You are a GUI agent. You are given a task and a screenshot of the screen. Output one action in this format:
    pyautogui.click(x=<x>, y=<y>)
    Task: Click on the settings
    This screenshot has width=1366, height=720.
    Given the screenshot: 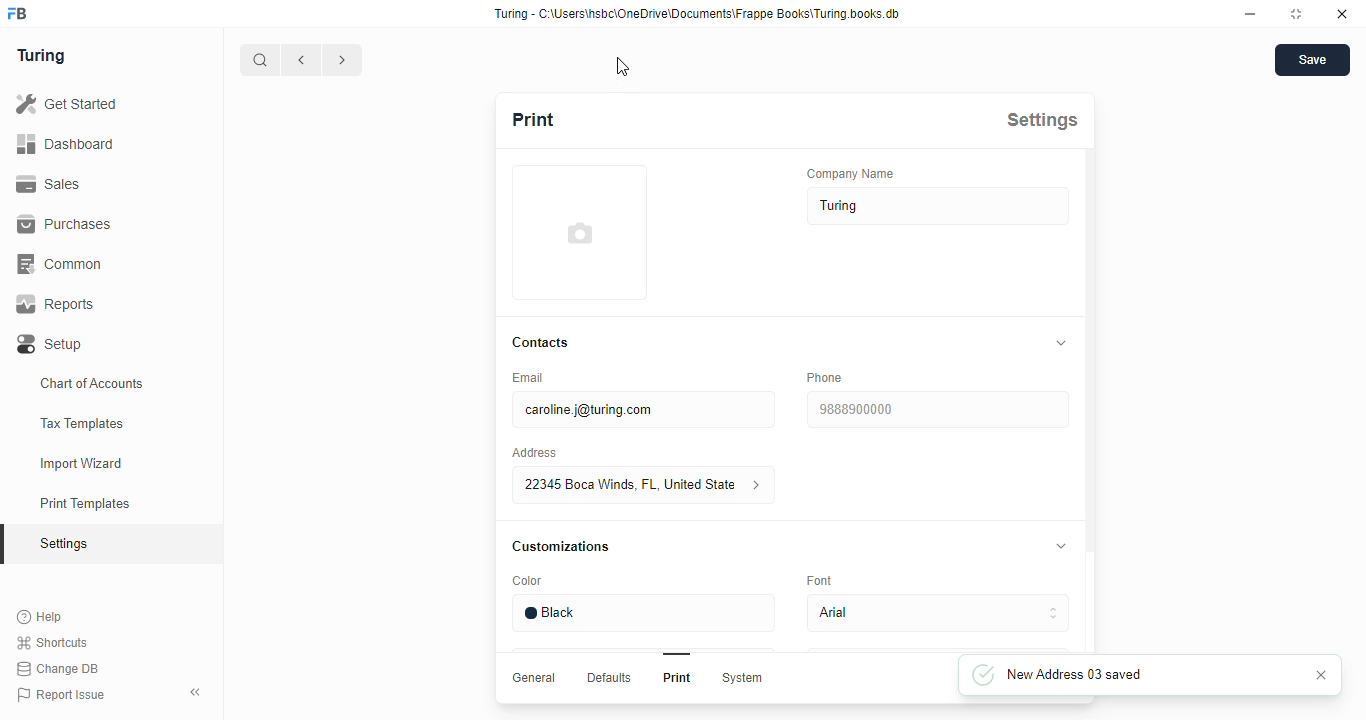 What is the action you would take?
    pyautogui.click(x=1042, y=120)
    